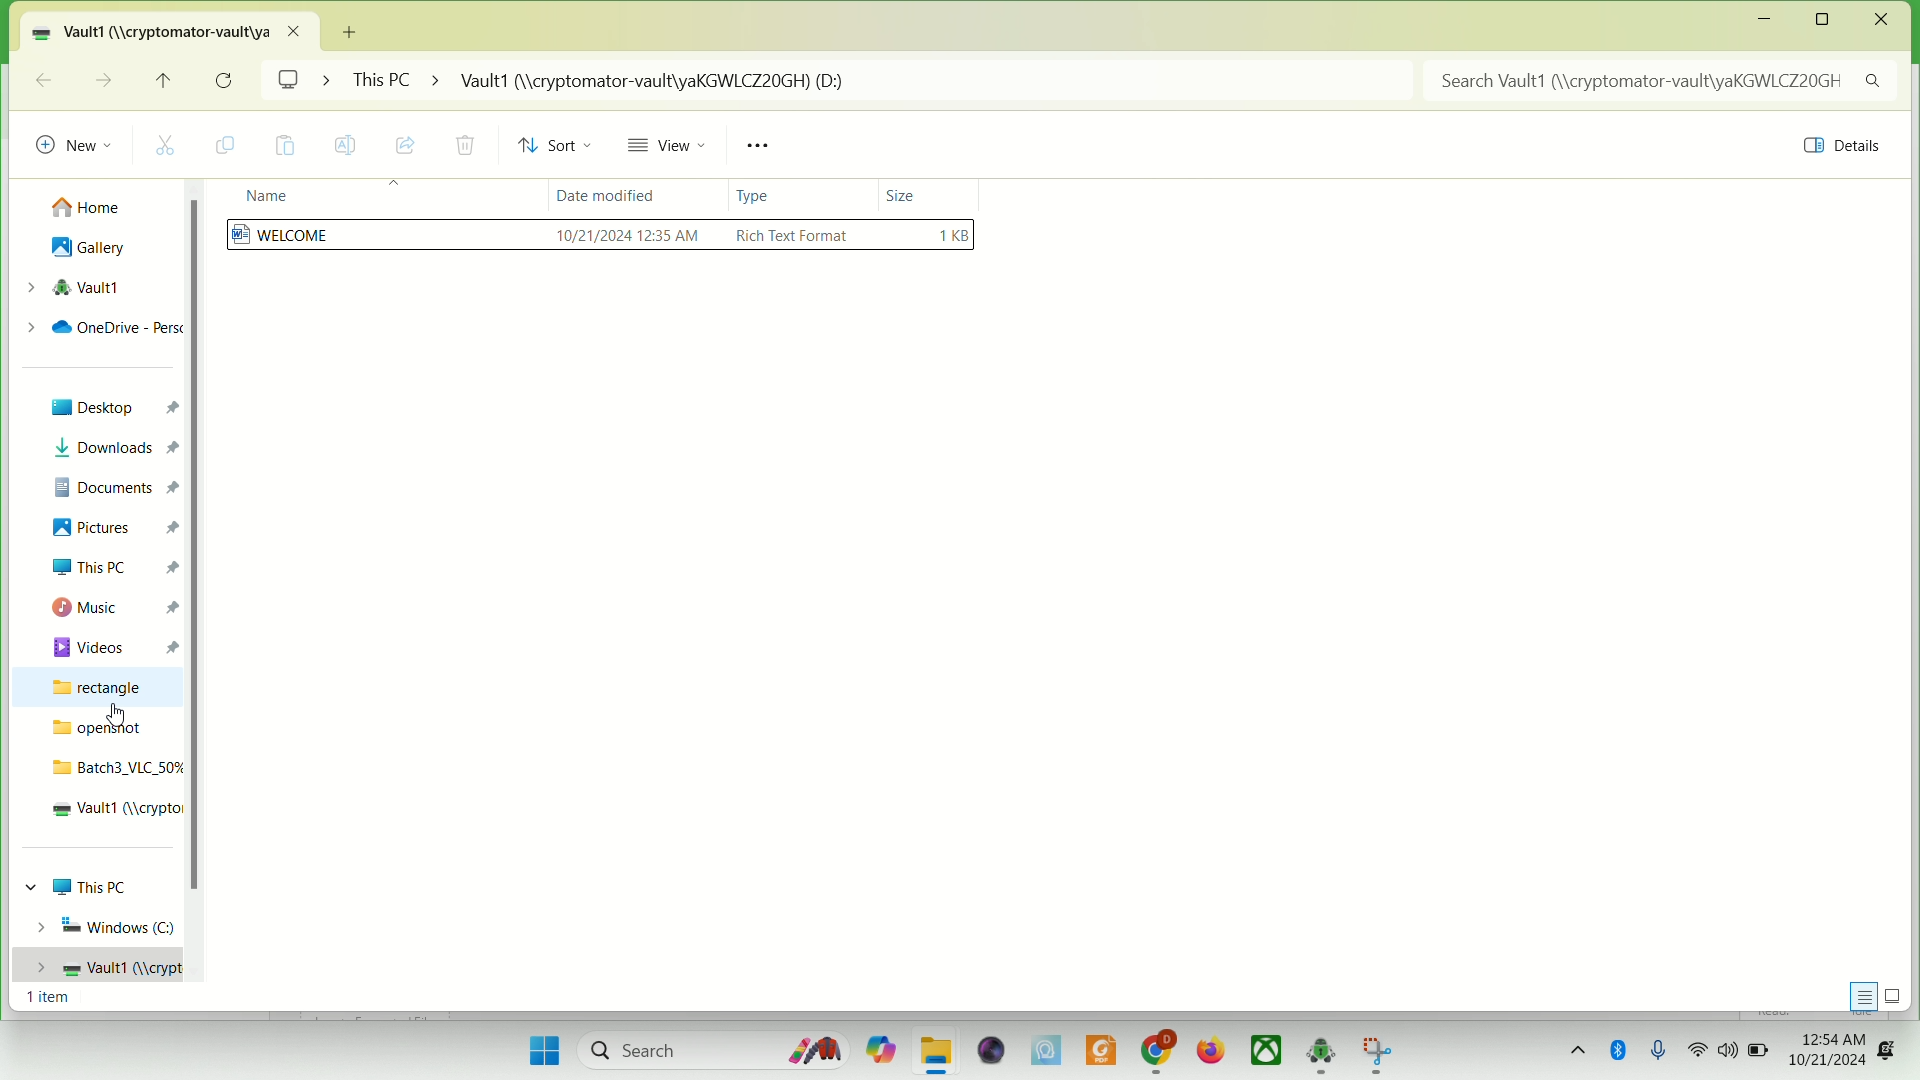  Describe the element at coordinates (1664, 1049) in the screenshot. I see `microphone` at that location.